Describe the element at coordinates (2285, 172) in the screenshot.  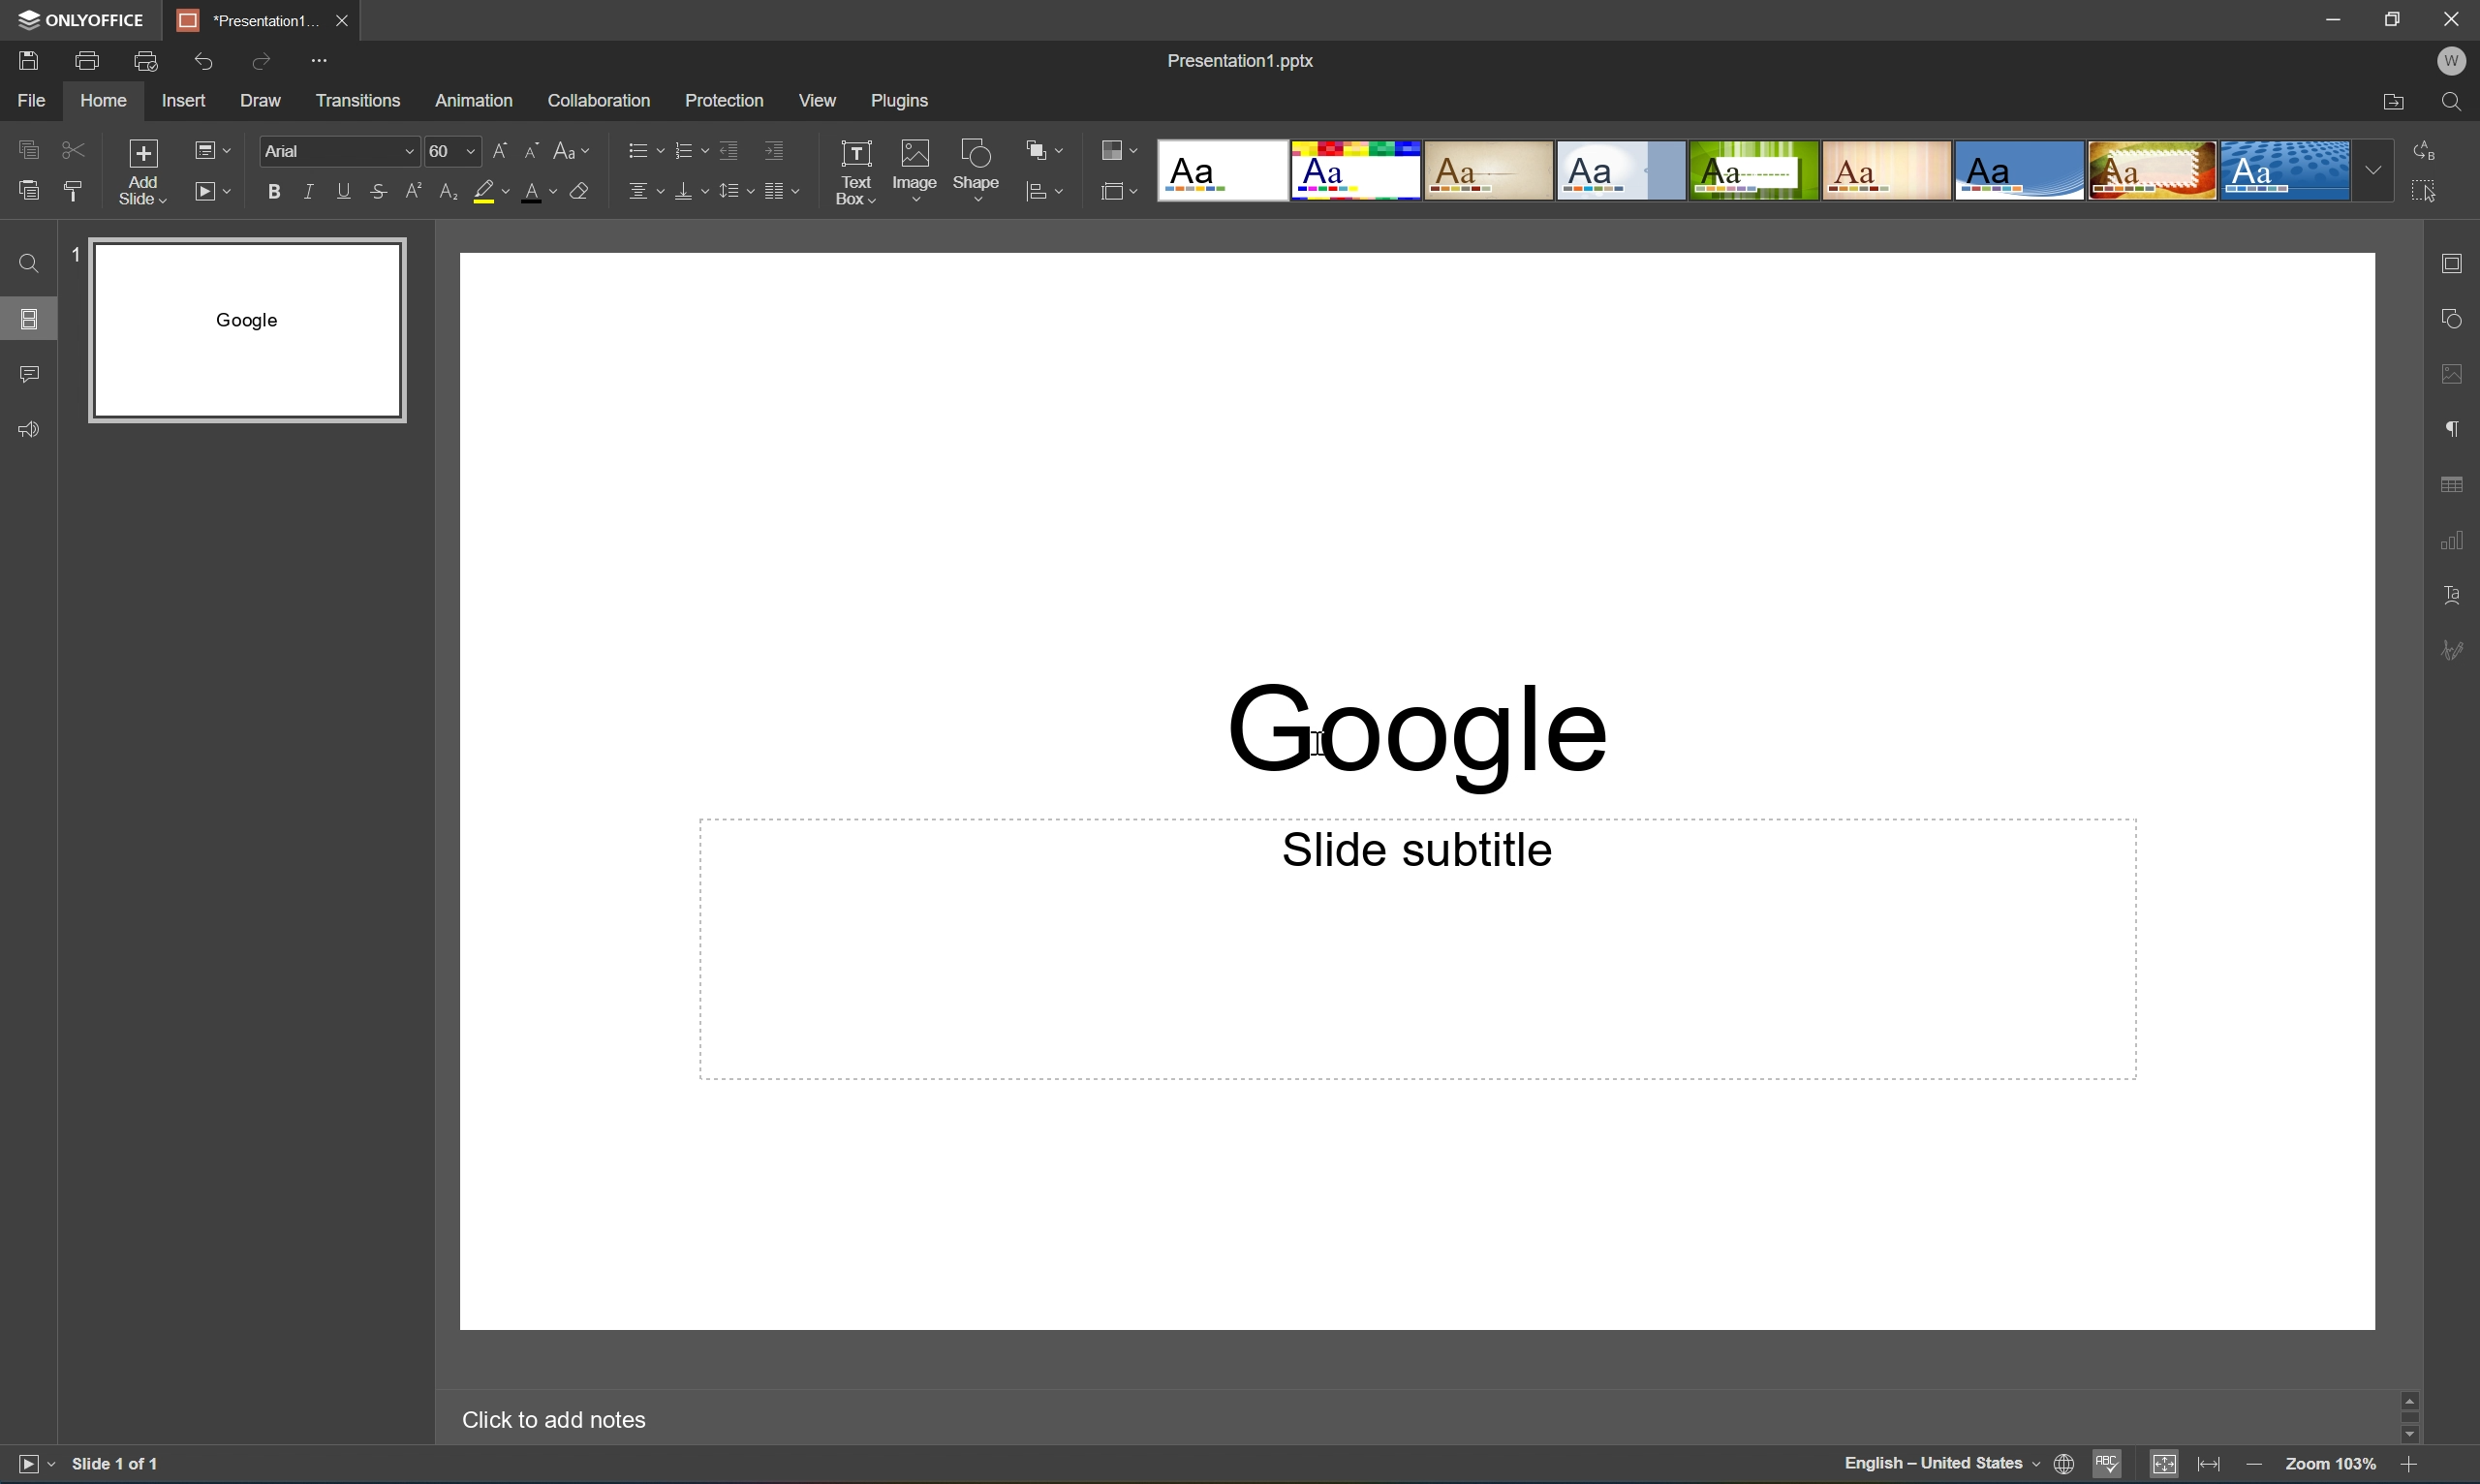
I see `Dotted` at that location.